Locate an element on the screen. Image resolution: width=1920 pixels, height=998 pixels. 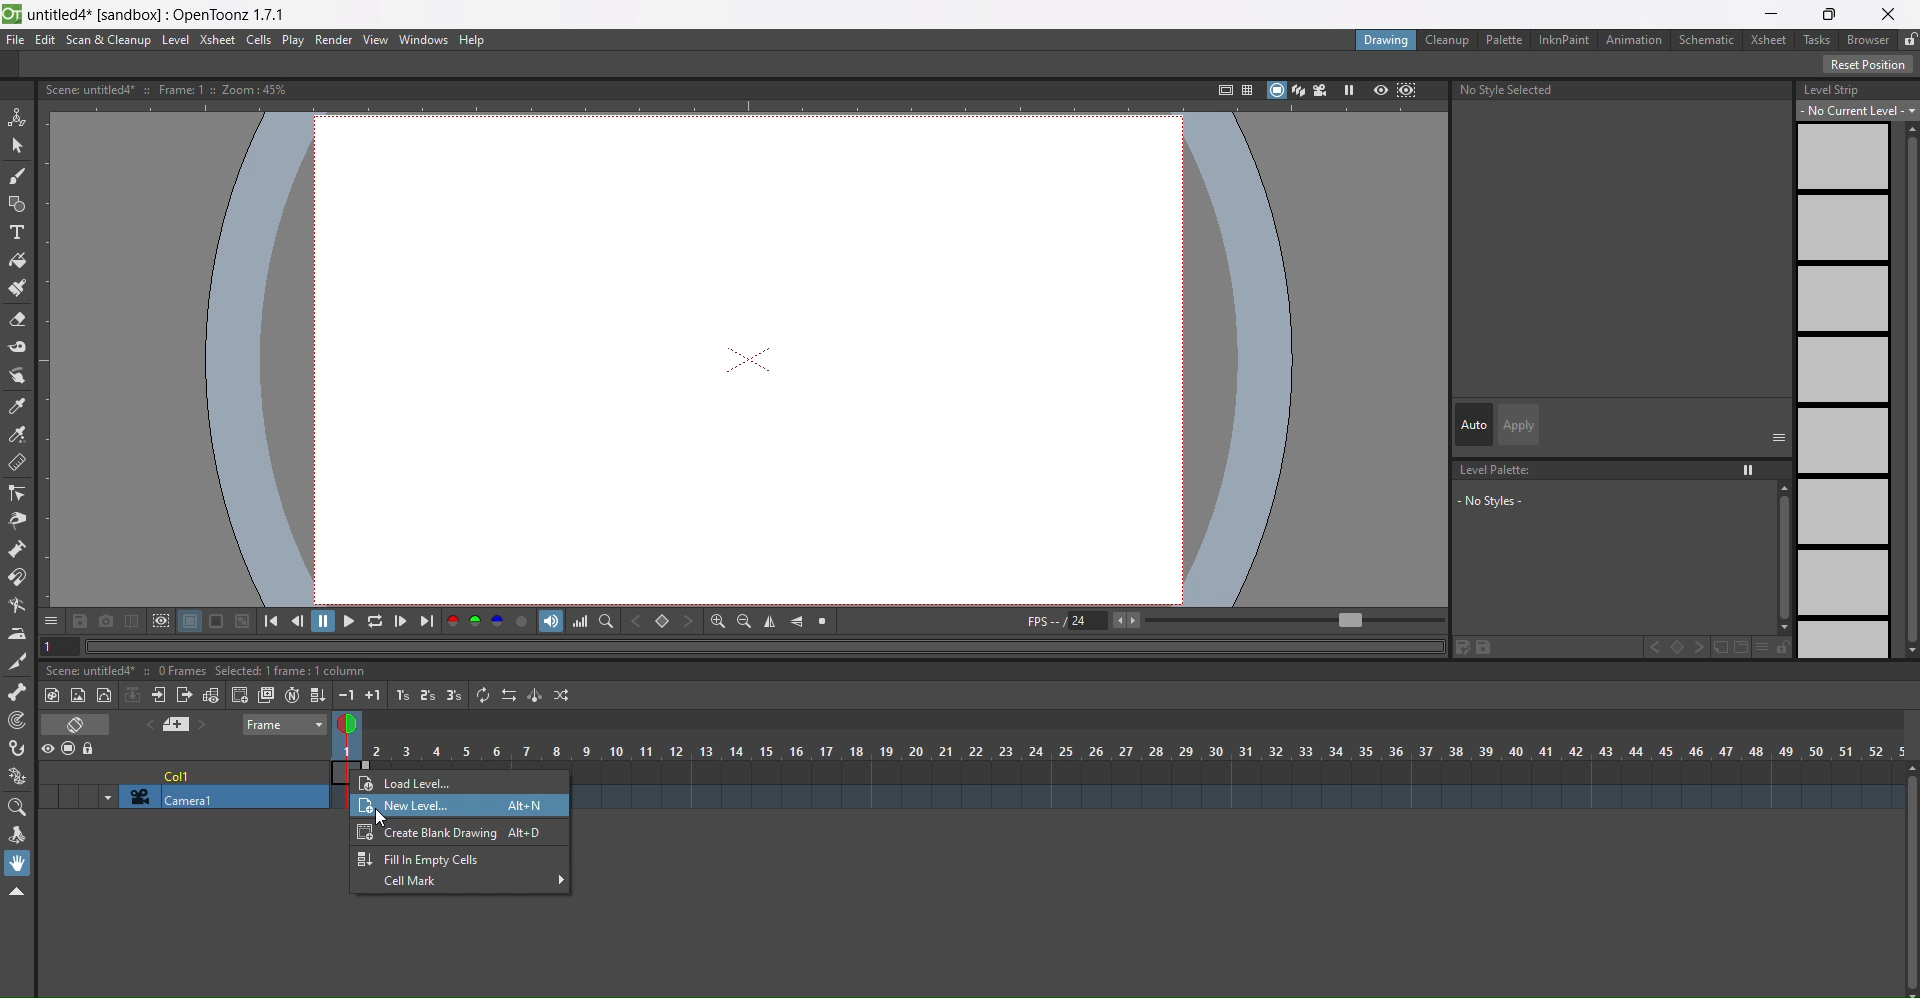
pump tool is located at coordinates (15, 549).